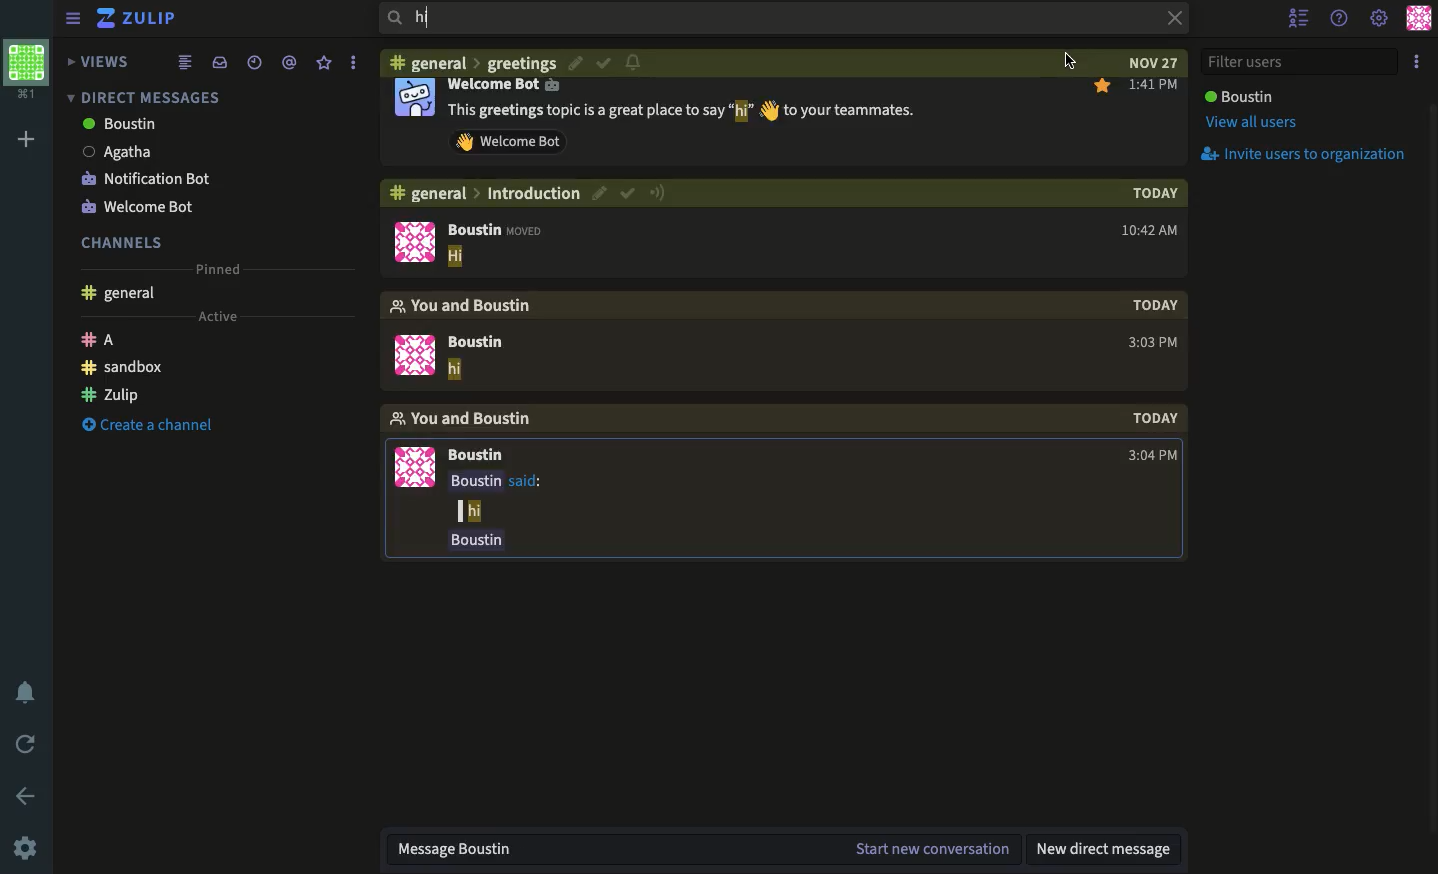 Image resolution: width=1438 pixels, height=874 pixels. What do you see at coordinates (30, 692) in the screenshot?
I see `Notification` at bounding box center [30, 692].